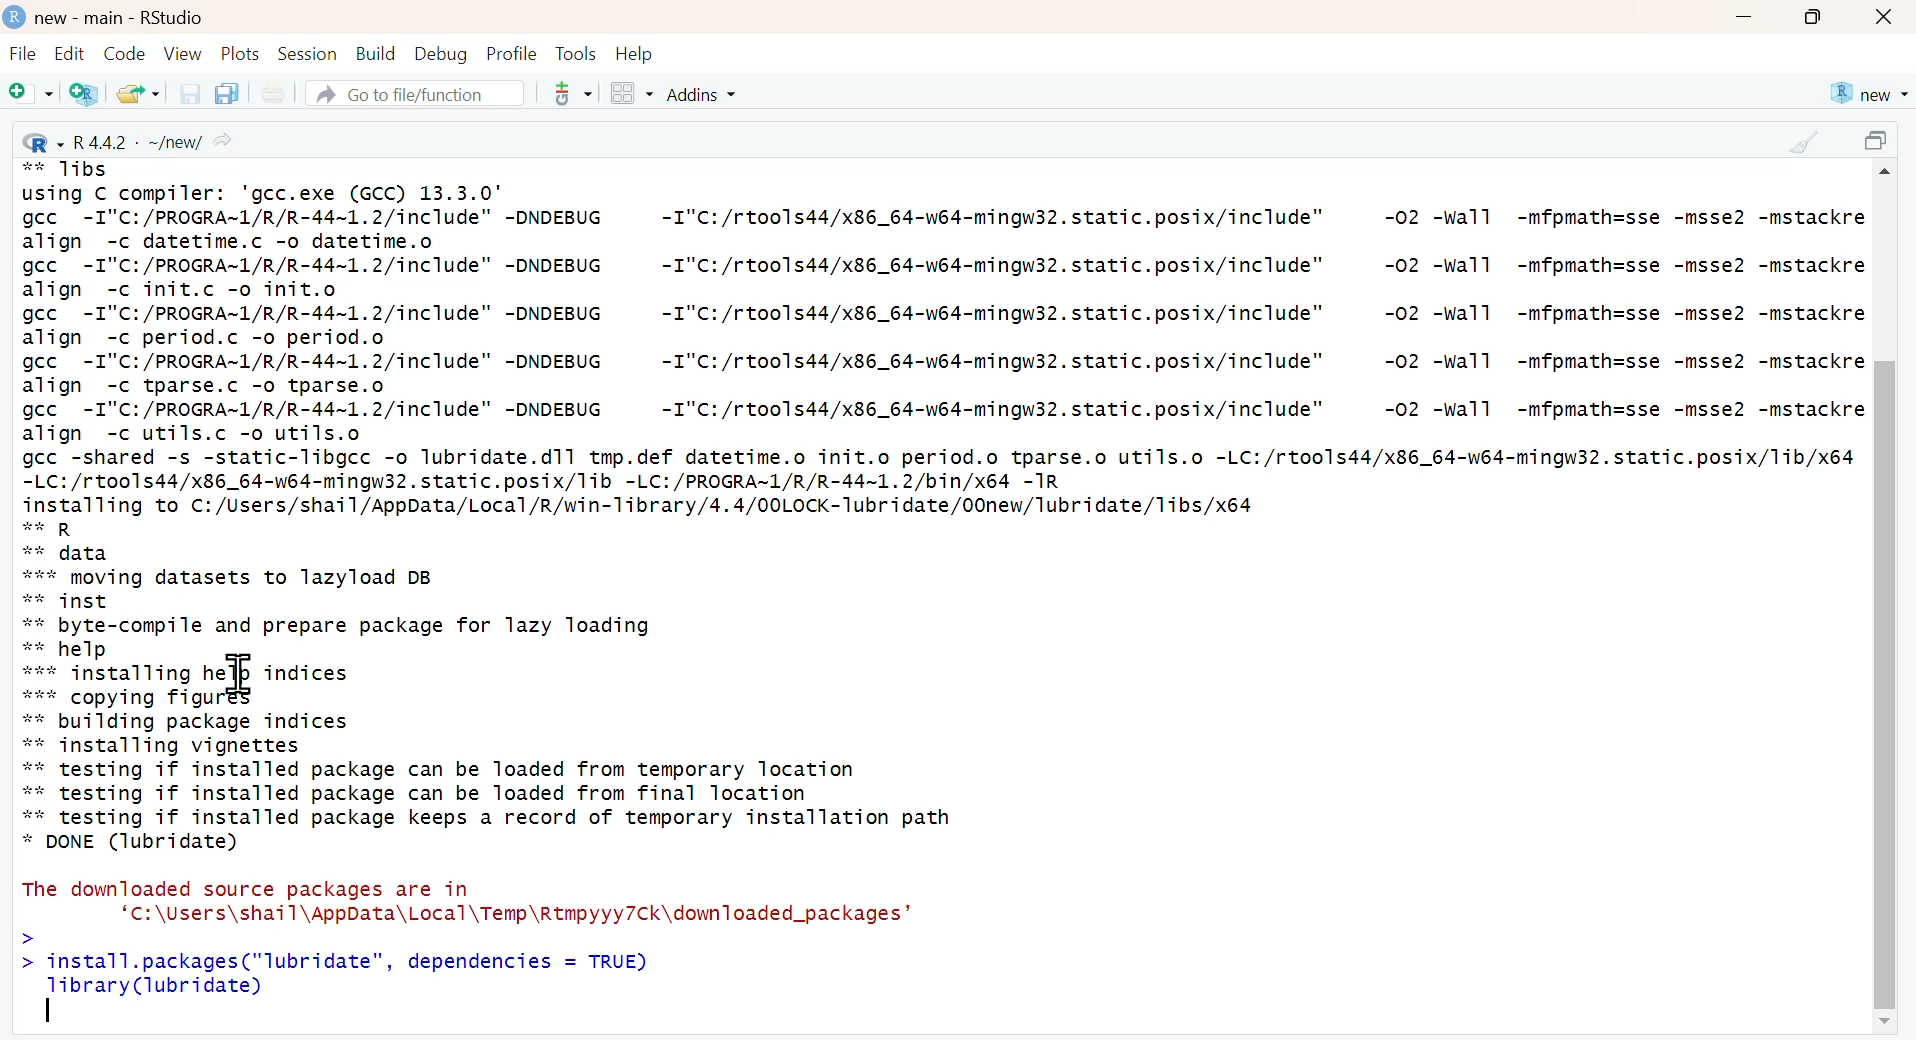  What do you see at coordinates (137, 92) in the screenshot?
I see `open an existing file` at bounding box center [137, 92].